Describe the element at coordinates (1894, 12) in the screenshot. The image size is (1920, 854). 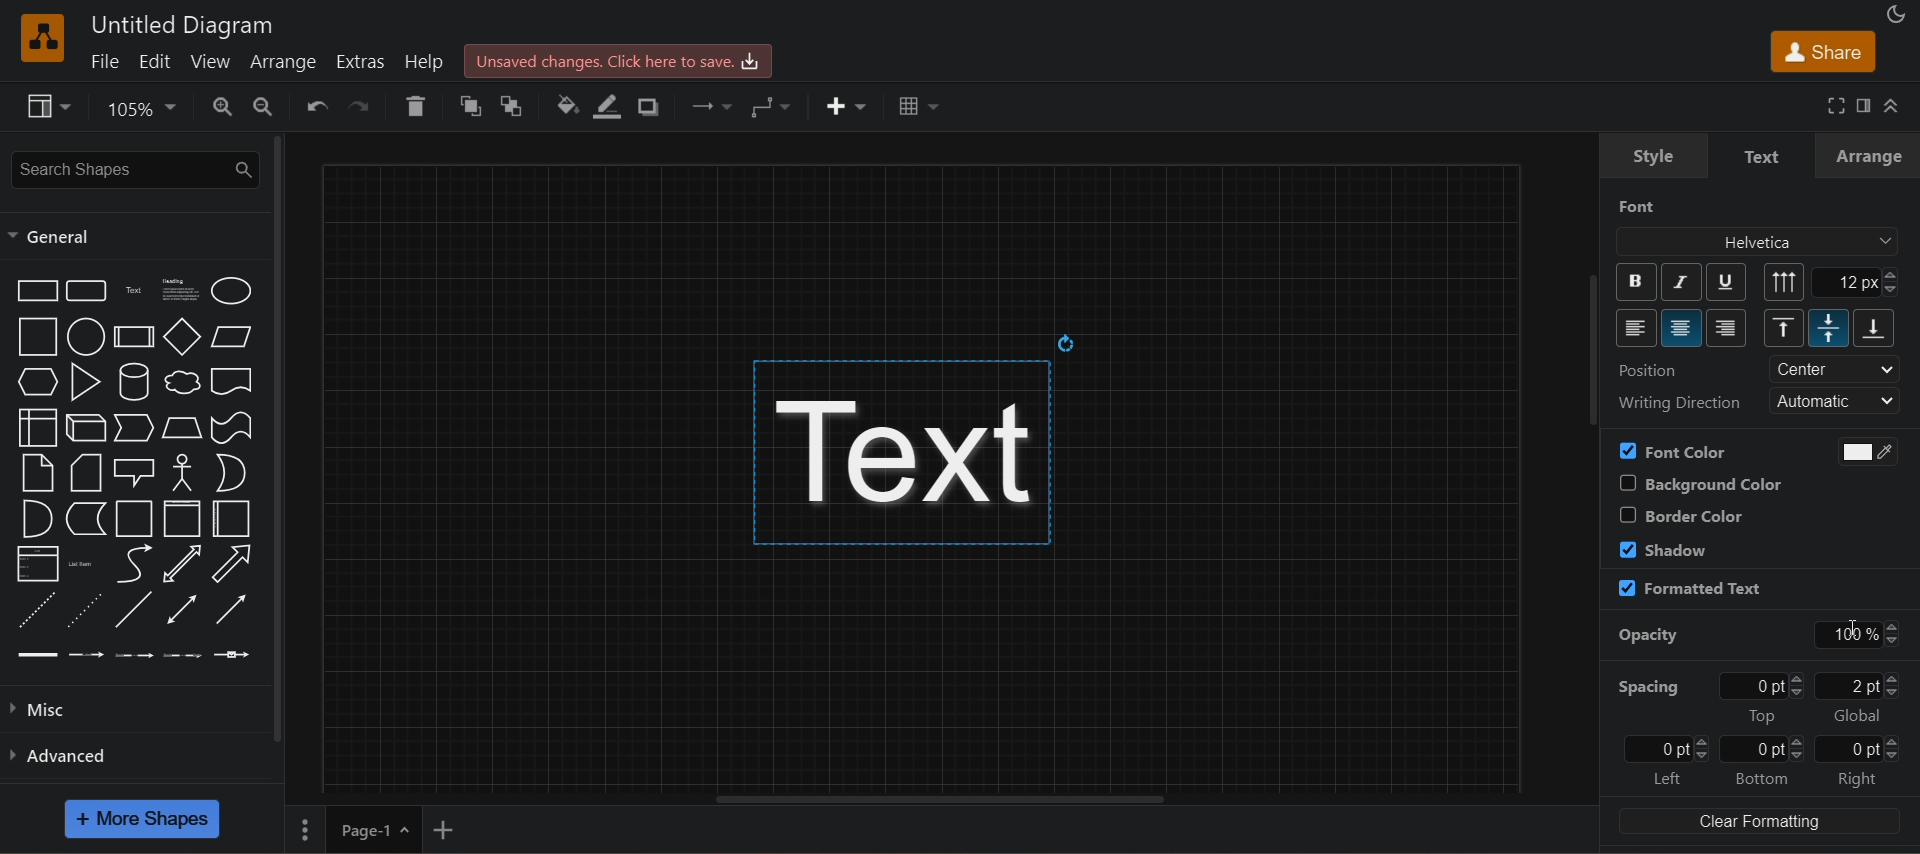
I see `appearance` at that location.